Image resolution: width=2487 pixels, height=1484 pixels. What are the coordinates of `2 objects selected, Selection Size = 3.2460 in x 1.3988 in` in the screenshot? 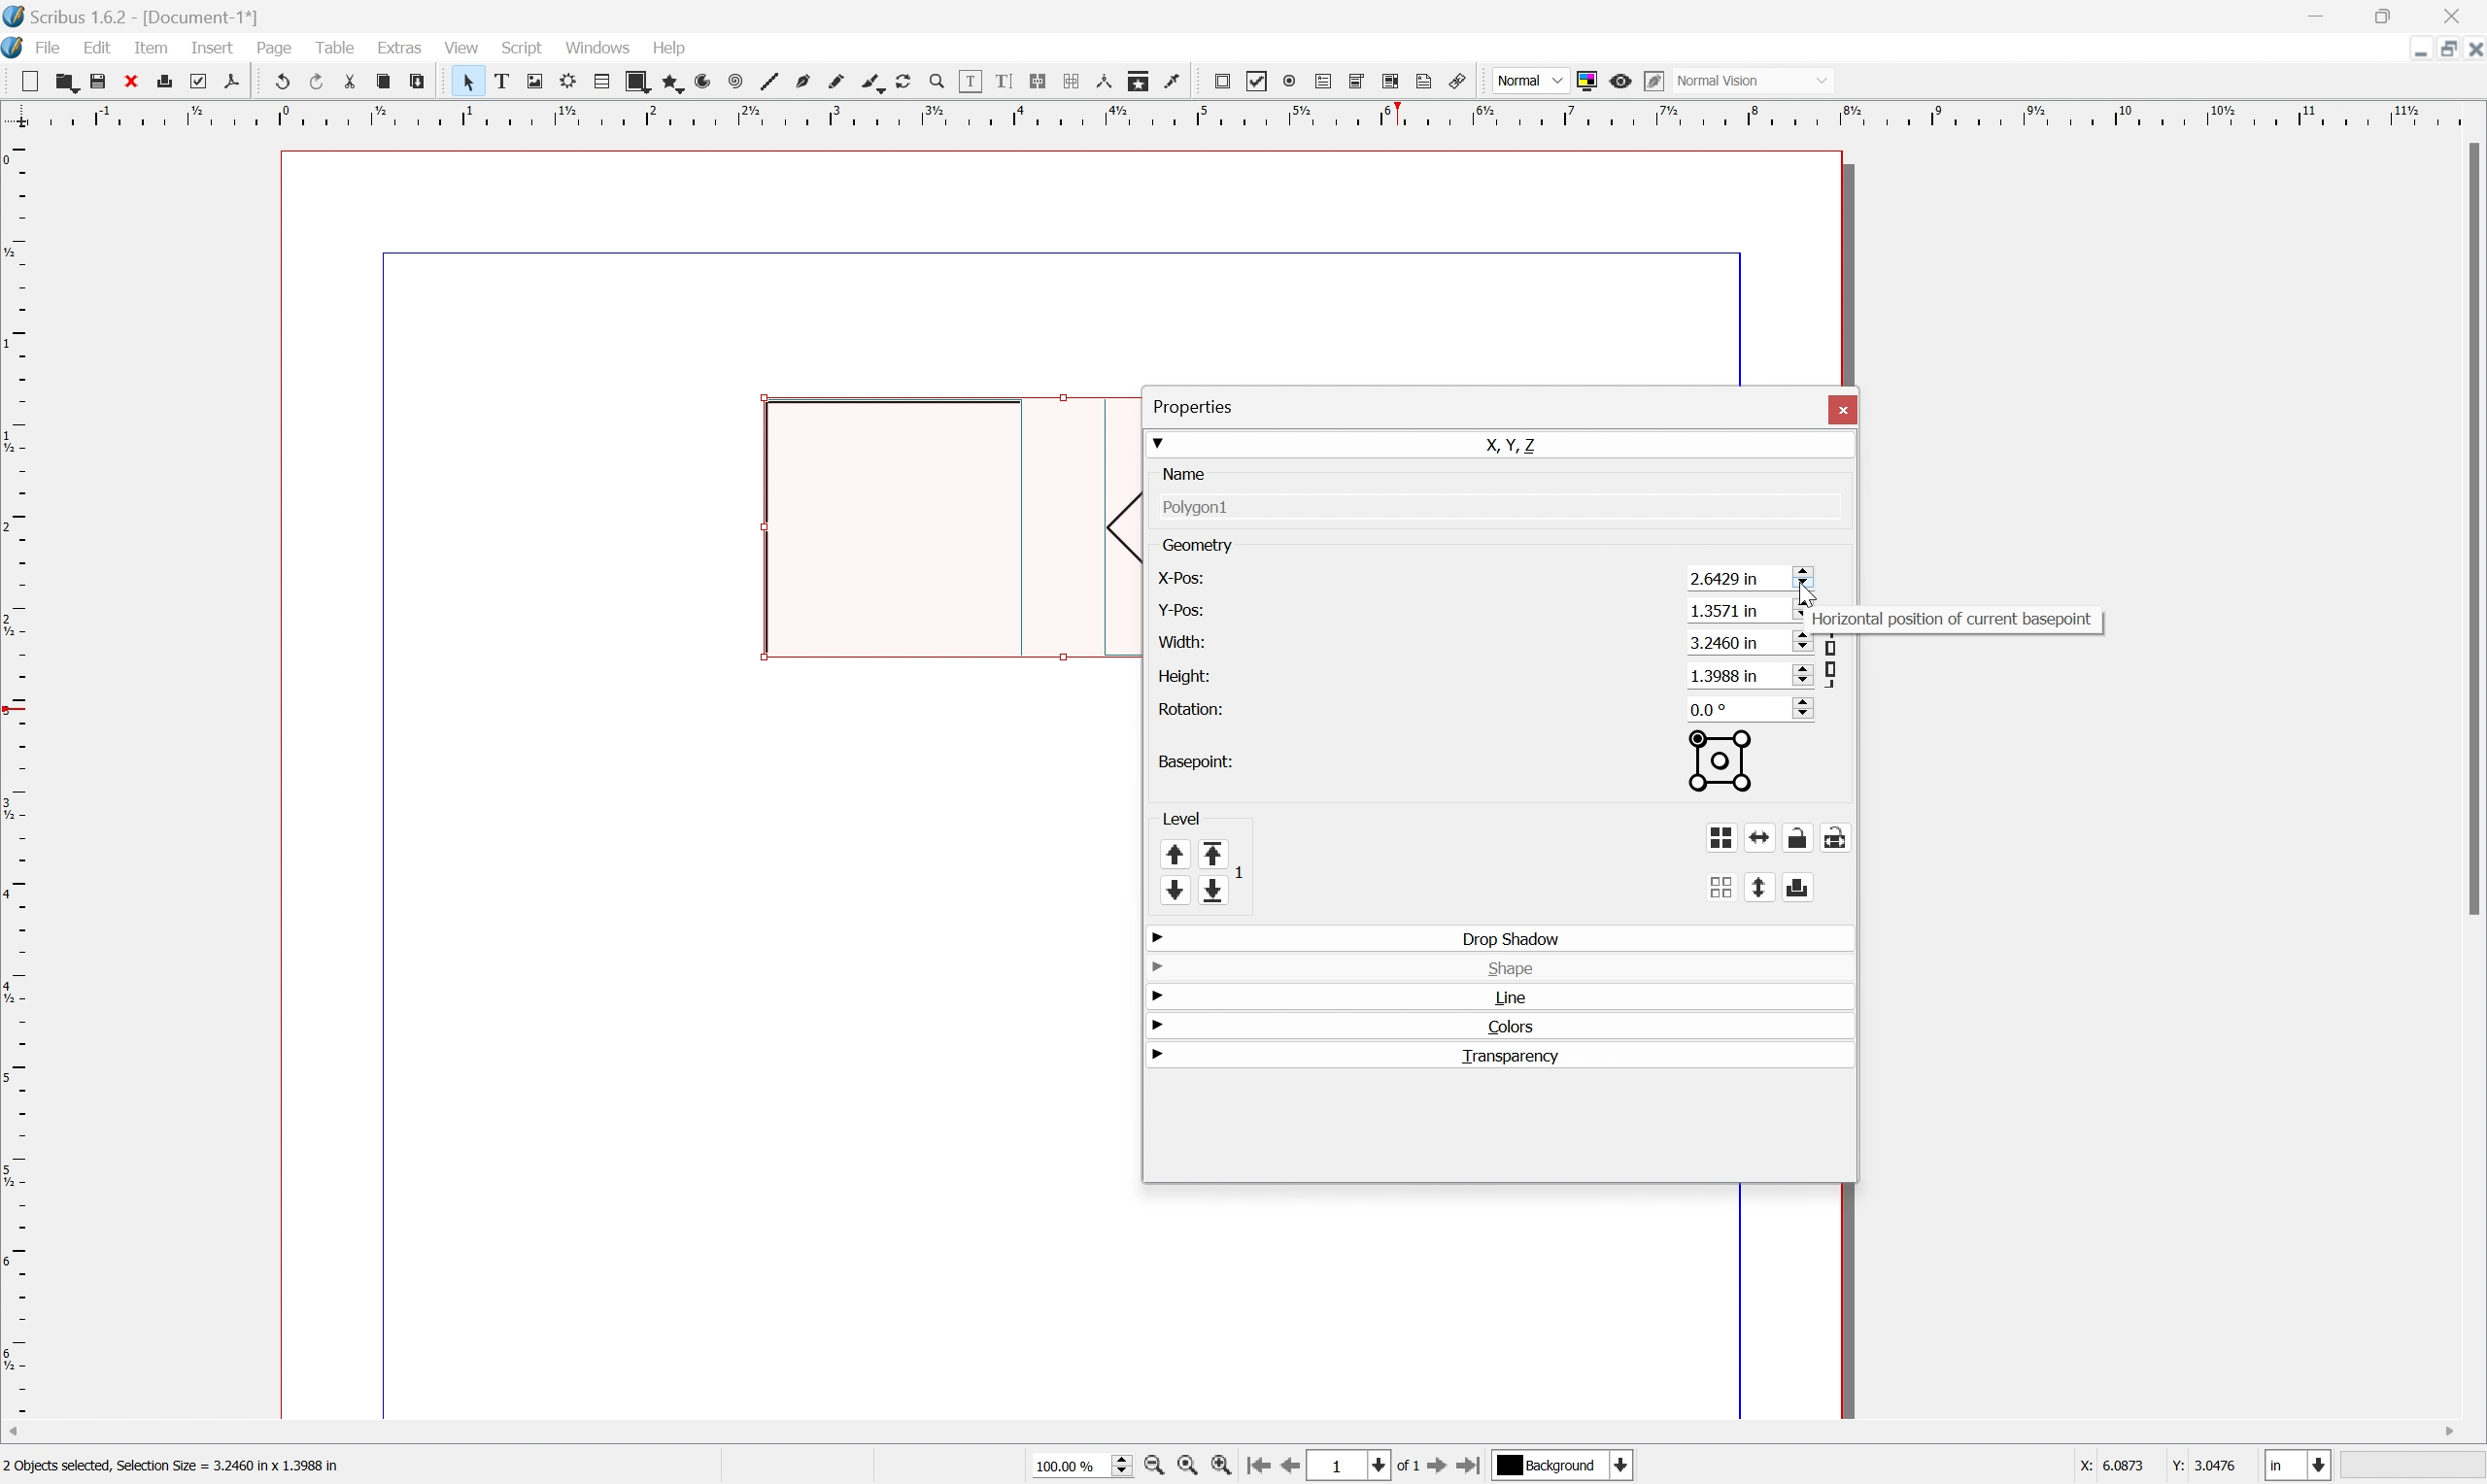 It's located at (185, 1463).